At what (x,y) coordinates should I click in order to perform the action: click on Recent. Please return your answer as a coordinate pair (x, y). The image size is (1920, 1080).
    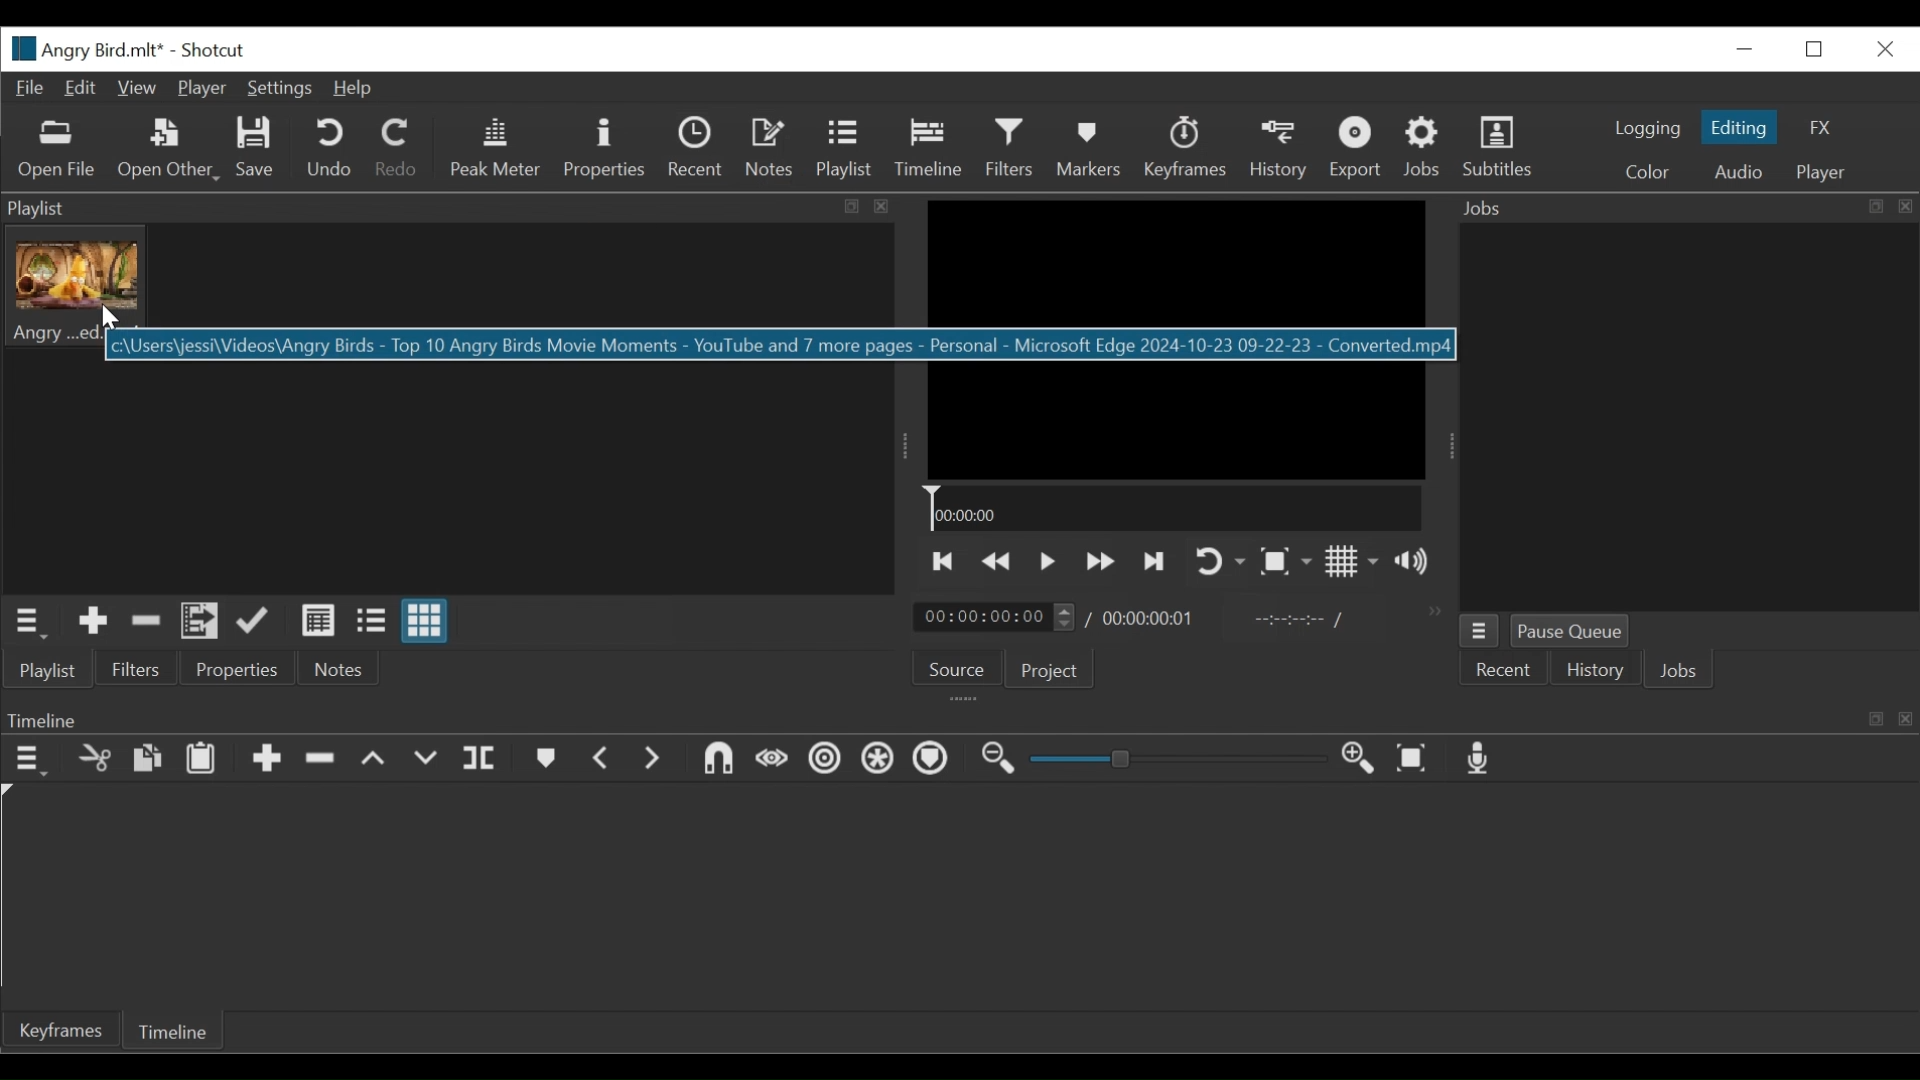
    Looking at the image, I should click on (694, 149).